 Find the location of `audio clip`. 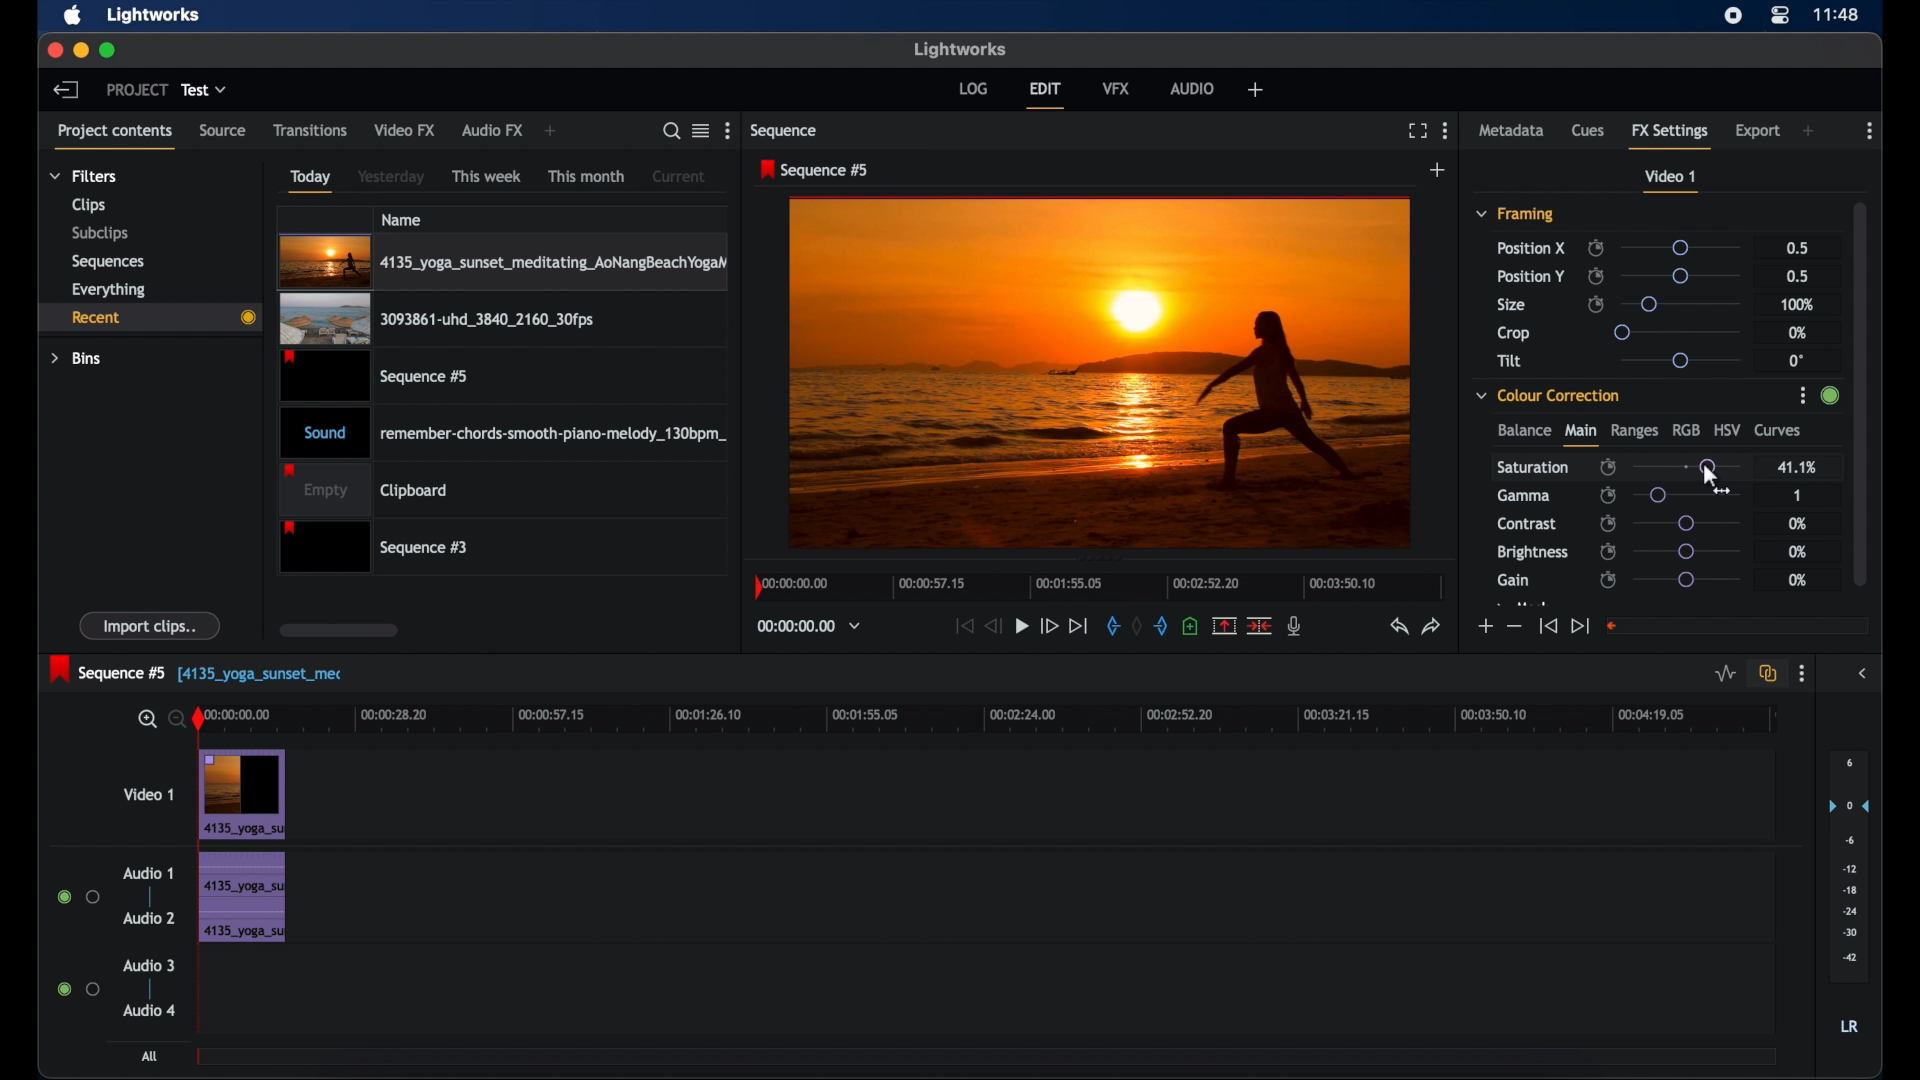

audio clip is located at coordinates (504, 431).